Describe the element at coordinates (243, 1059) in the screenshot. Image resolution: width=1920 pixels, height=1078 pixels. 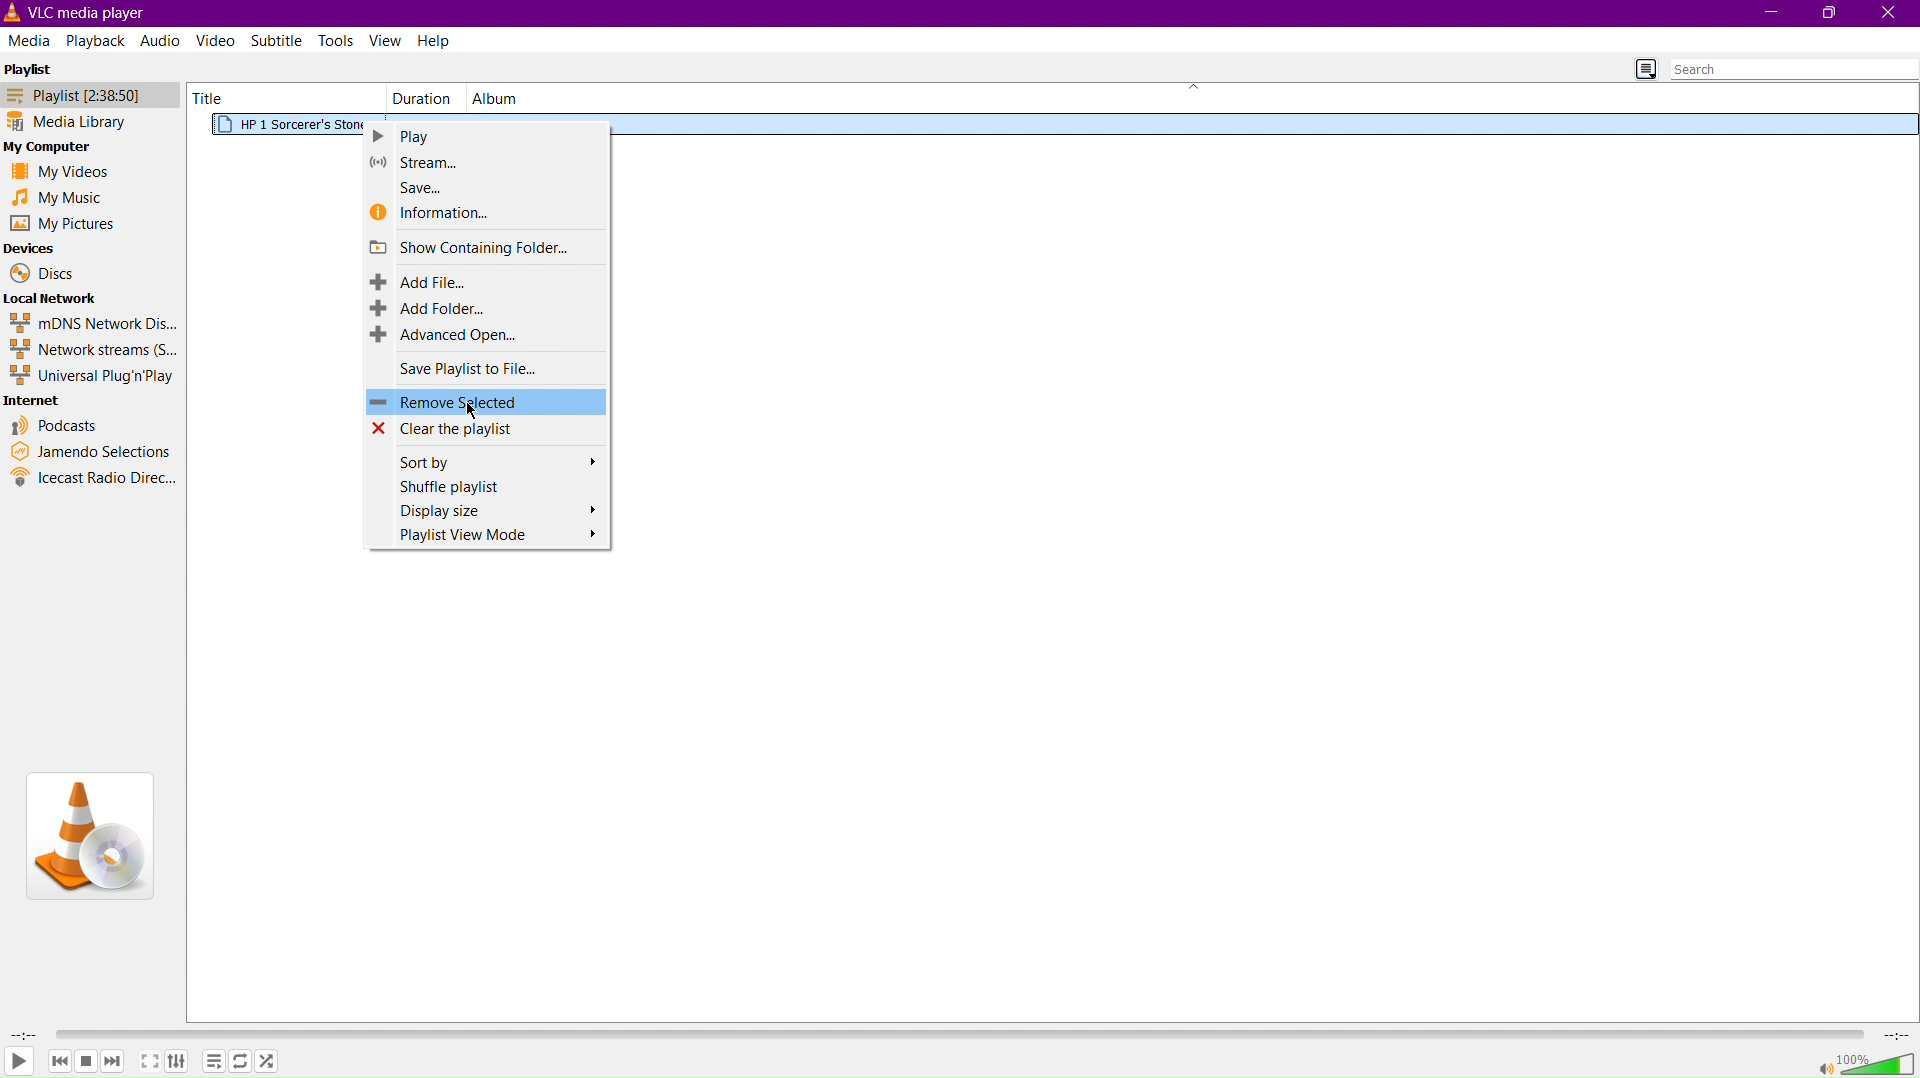
I see `Loop` at that location.